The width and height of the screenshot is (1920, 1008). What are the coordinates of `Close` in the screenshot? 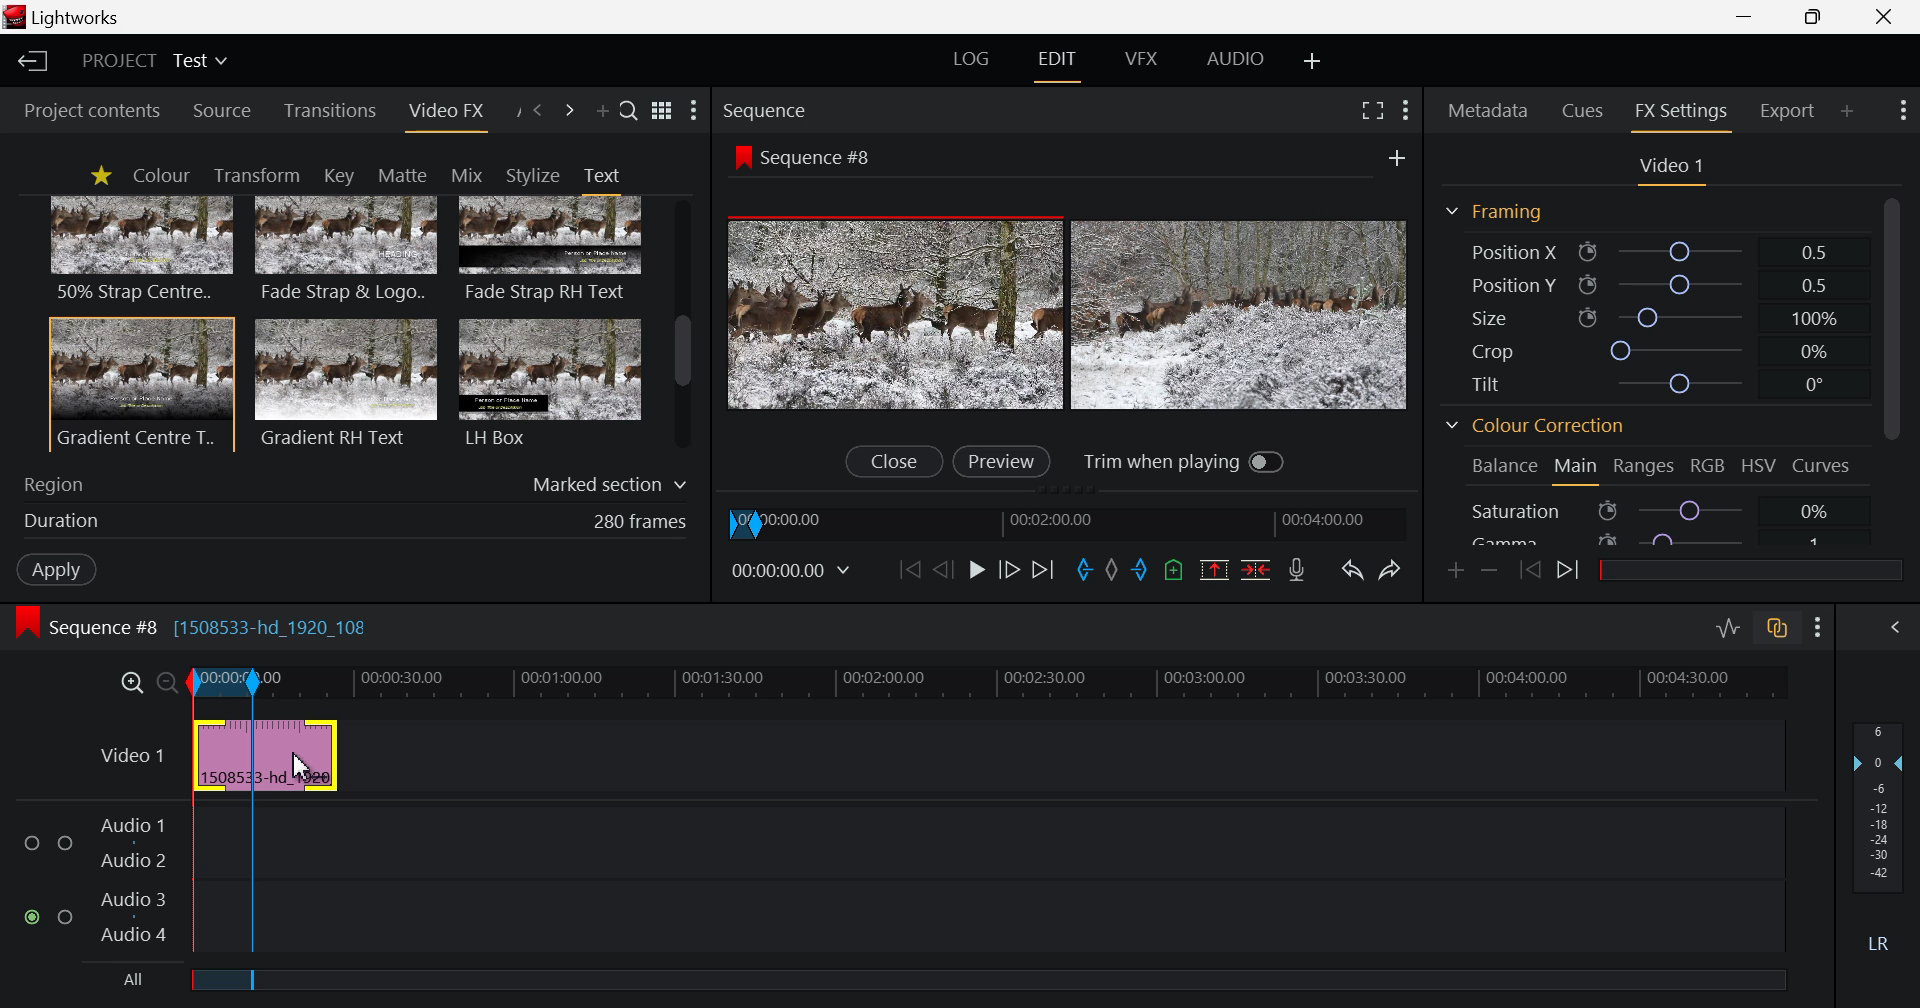 It's located at (1886, 17).